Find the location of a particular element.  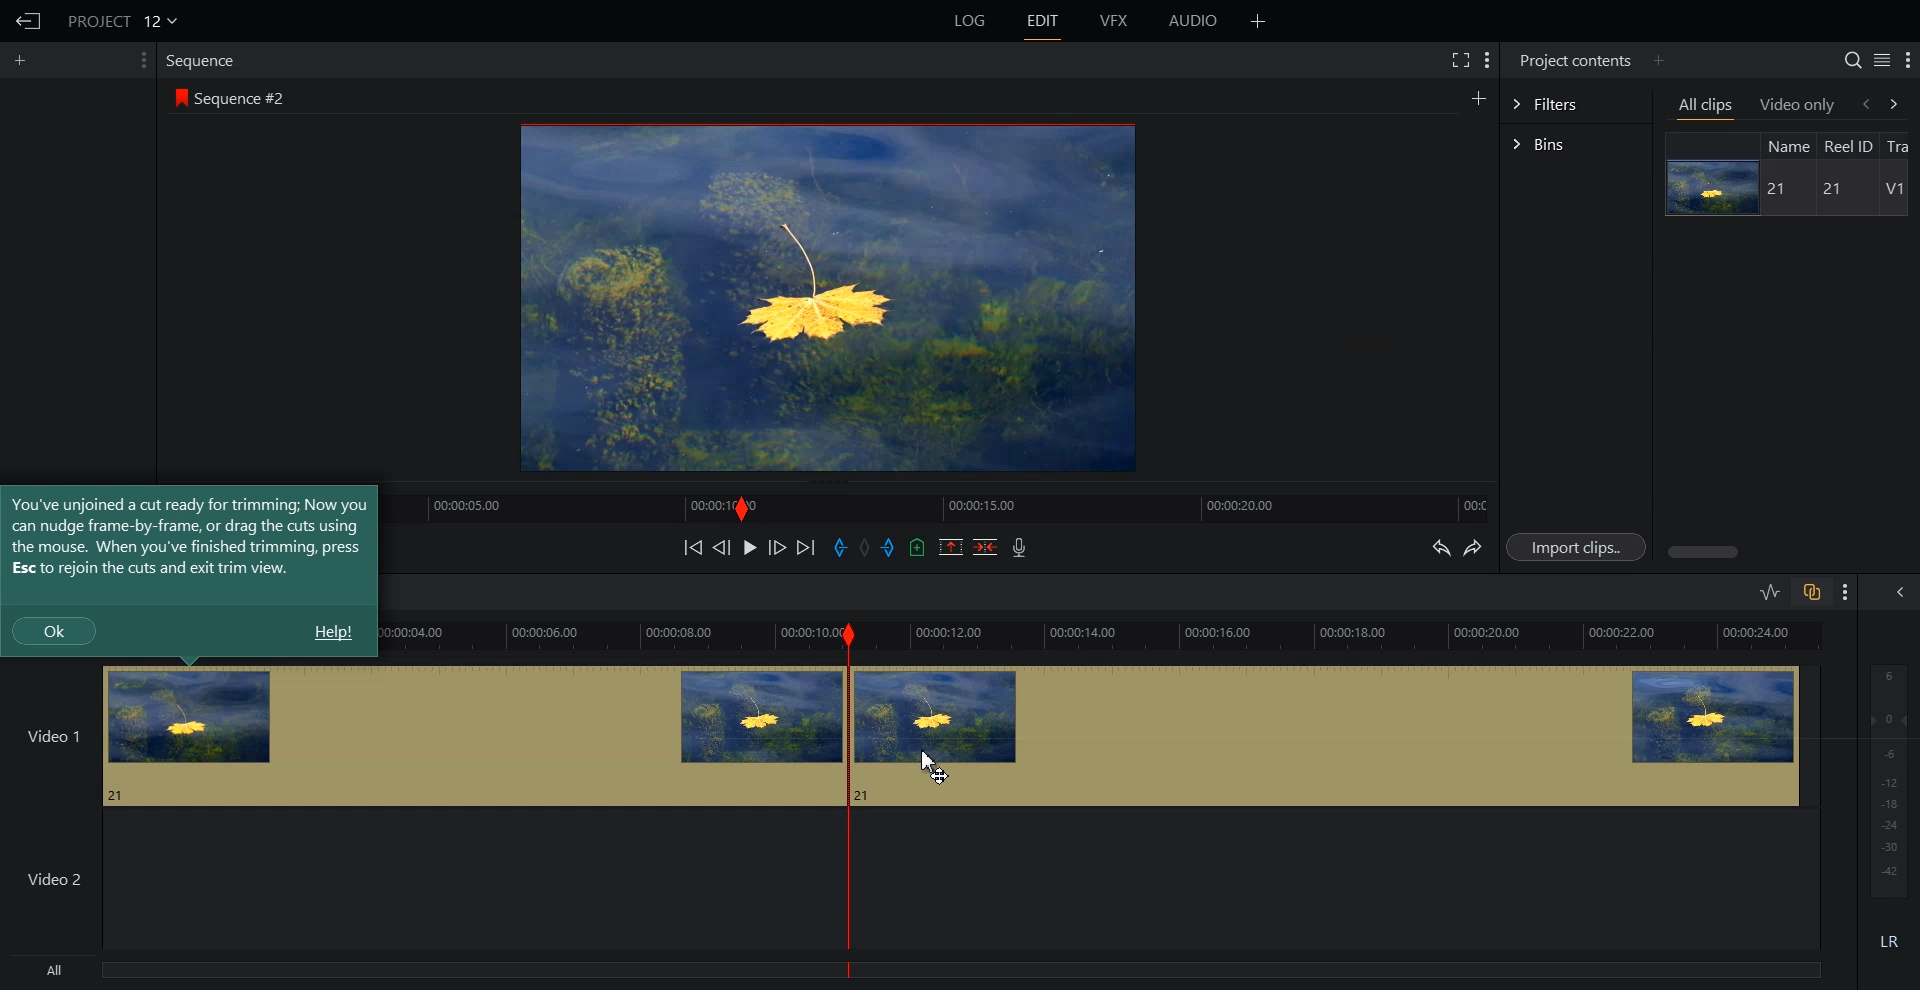

Search is located at coordinates (1853, 60).